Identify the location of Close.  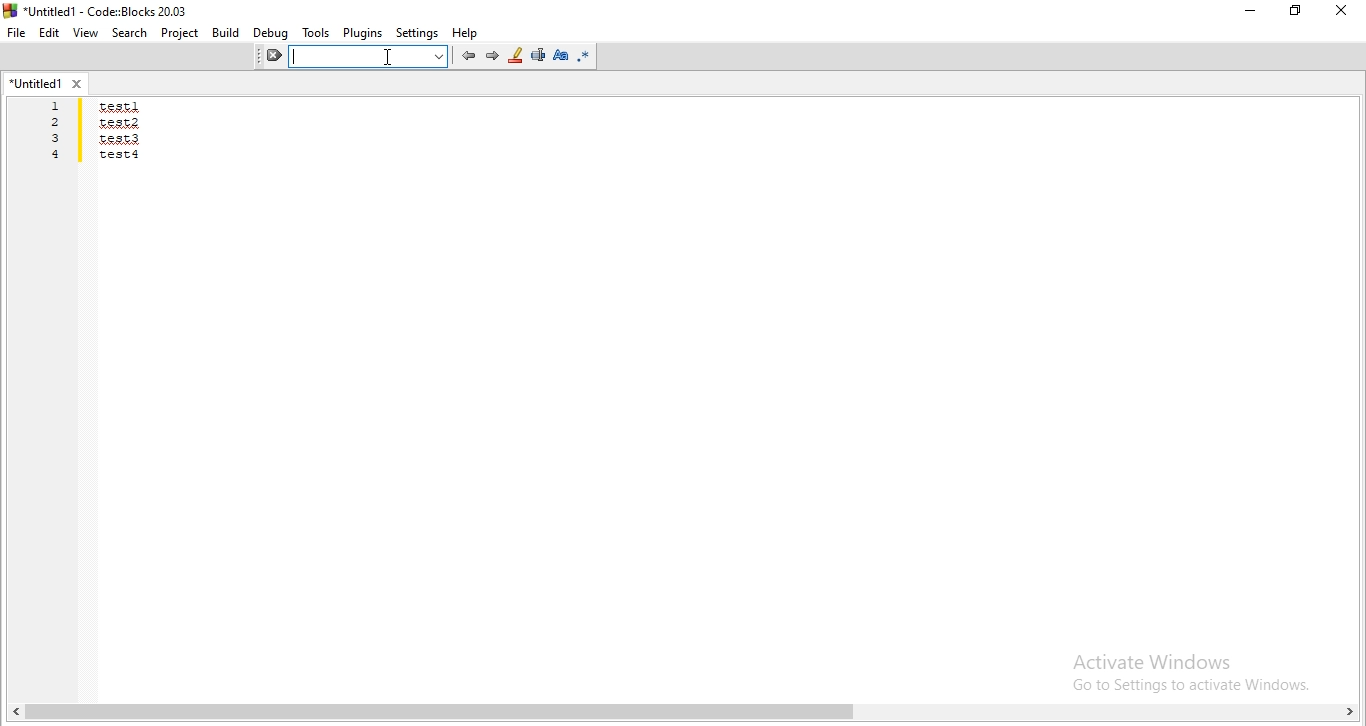
(1343, 12).